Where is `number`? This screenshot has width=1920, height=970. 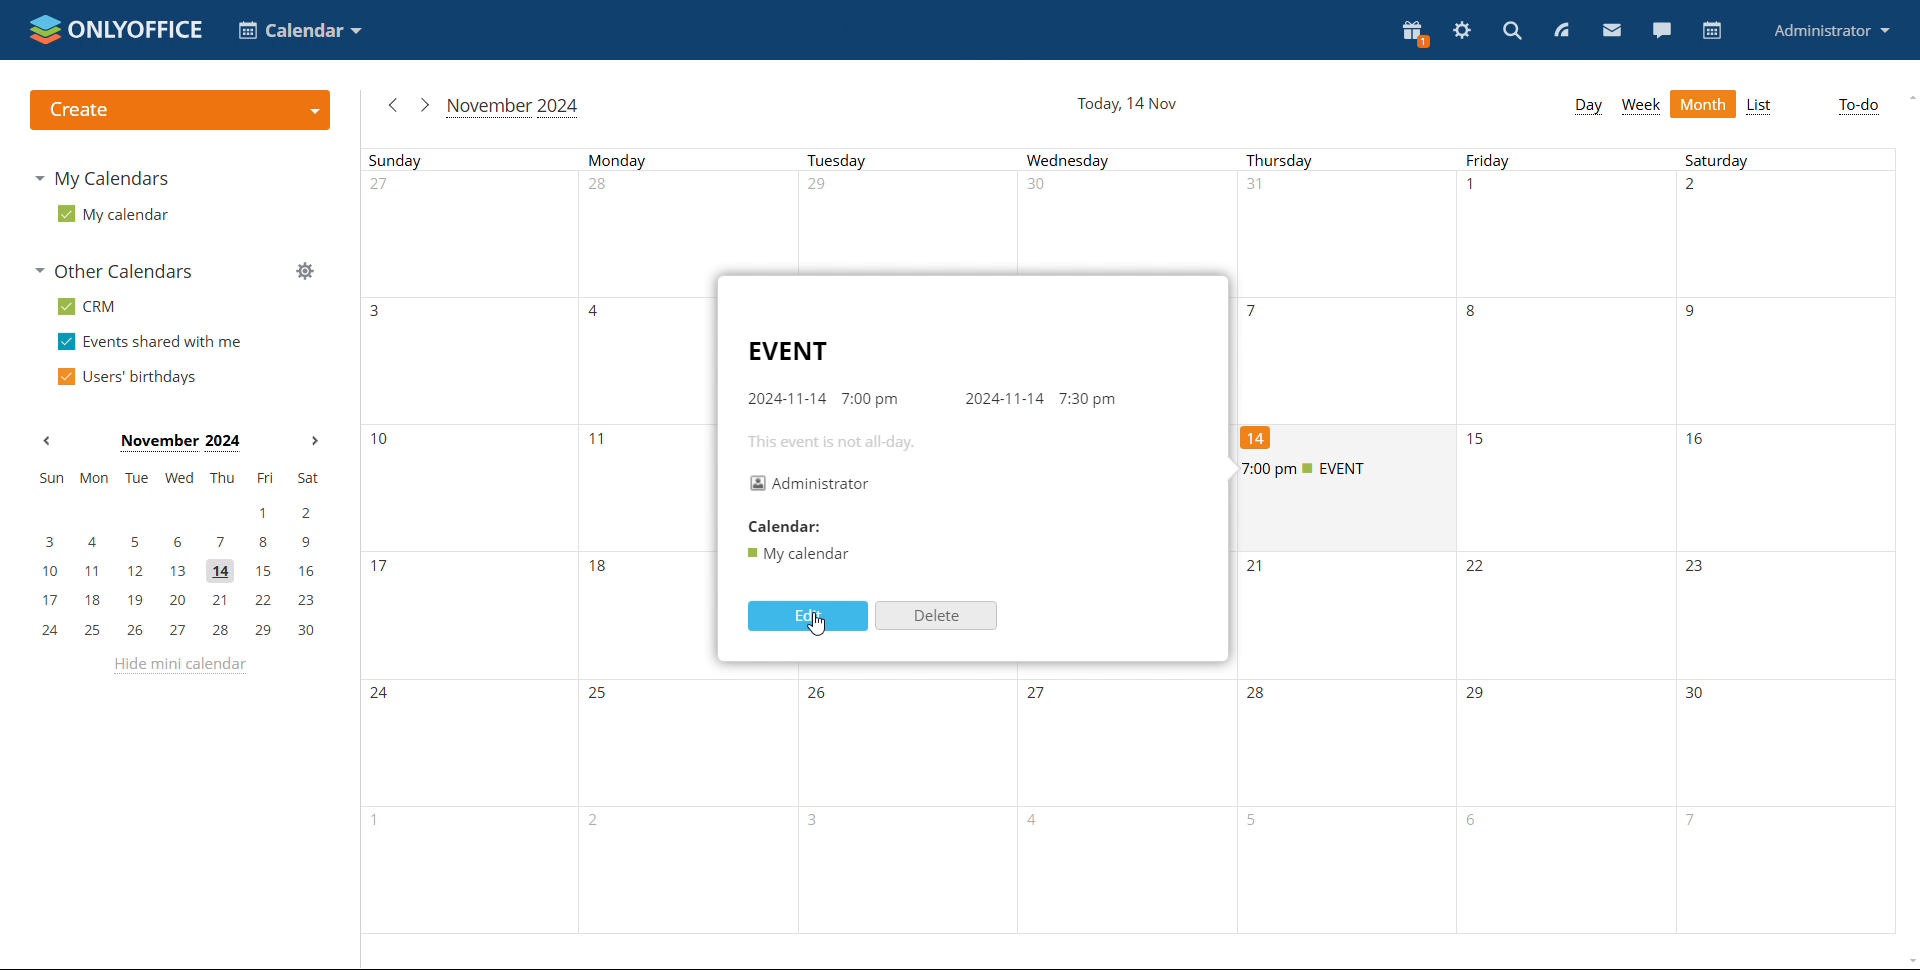
number is located at coordinates (1478, 441).